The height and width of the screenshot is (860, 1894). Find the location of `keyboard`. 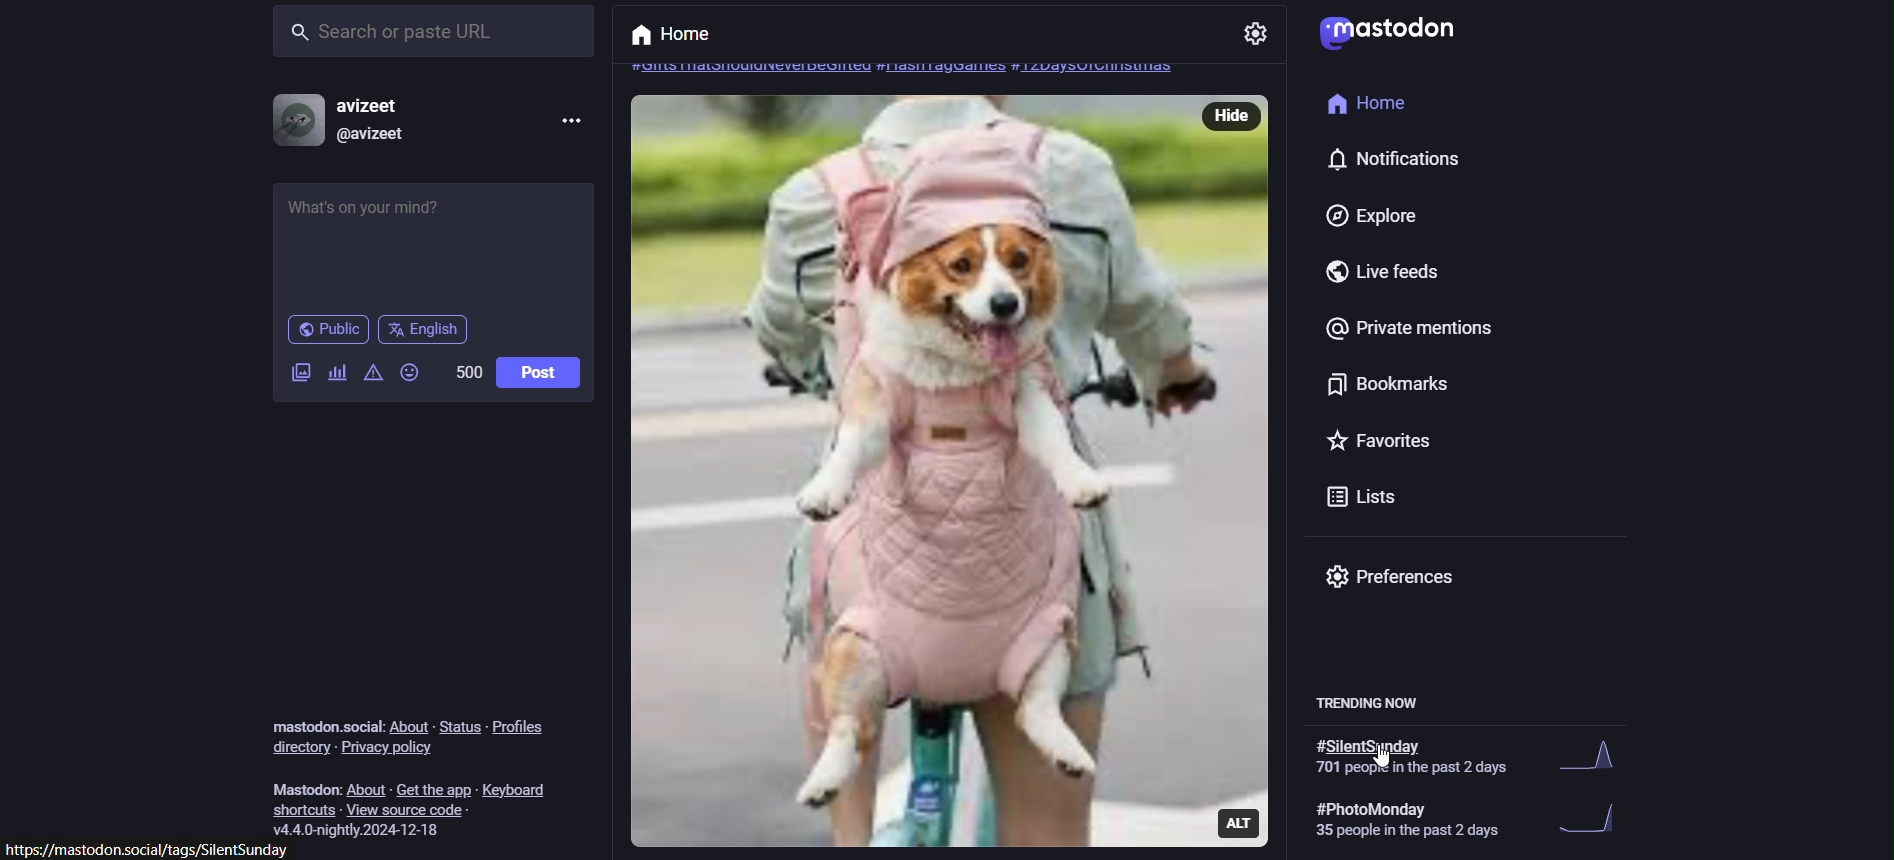

keyboard is located at coordinates (523, 790).